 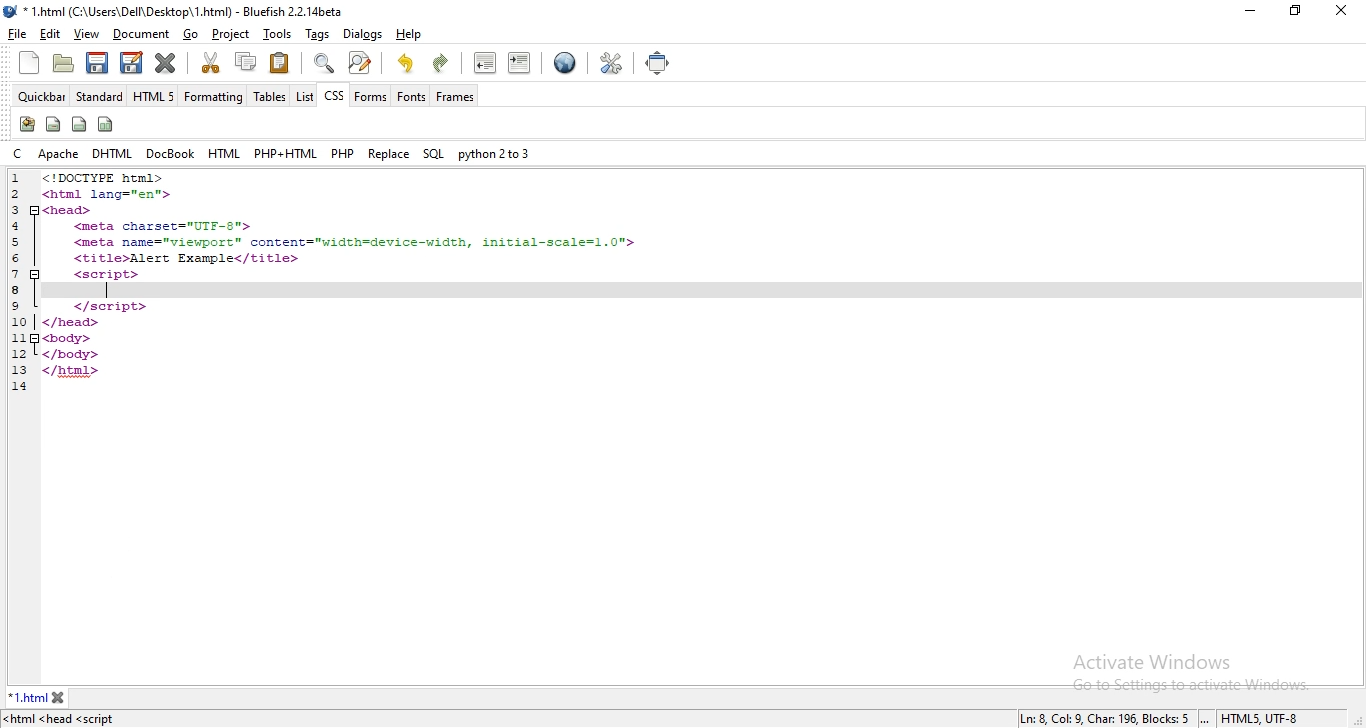 I want to click on paste, so click(x=279, y=64).